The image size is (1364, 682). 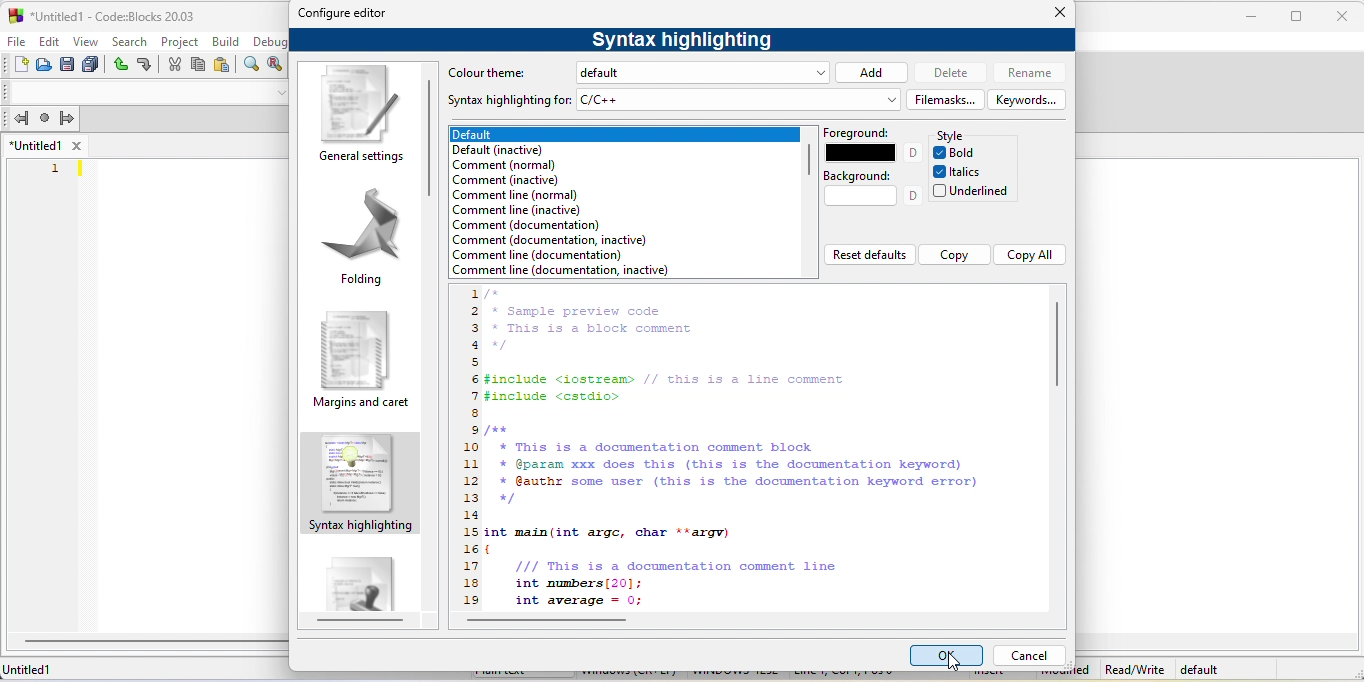 I want to click on style, so click(x=954, y=136).